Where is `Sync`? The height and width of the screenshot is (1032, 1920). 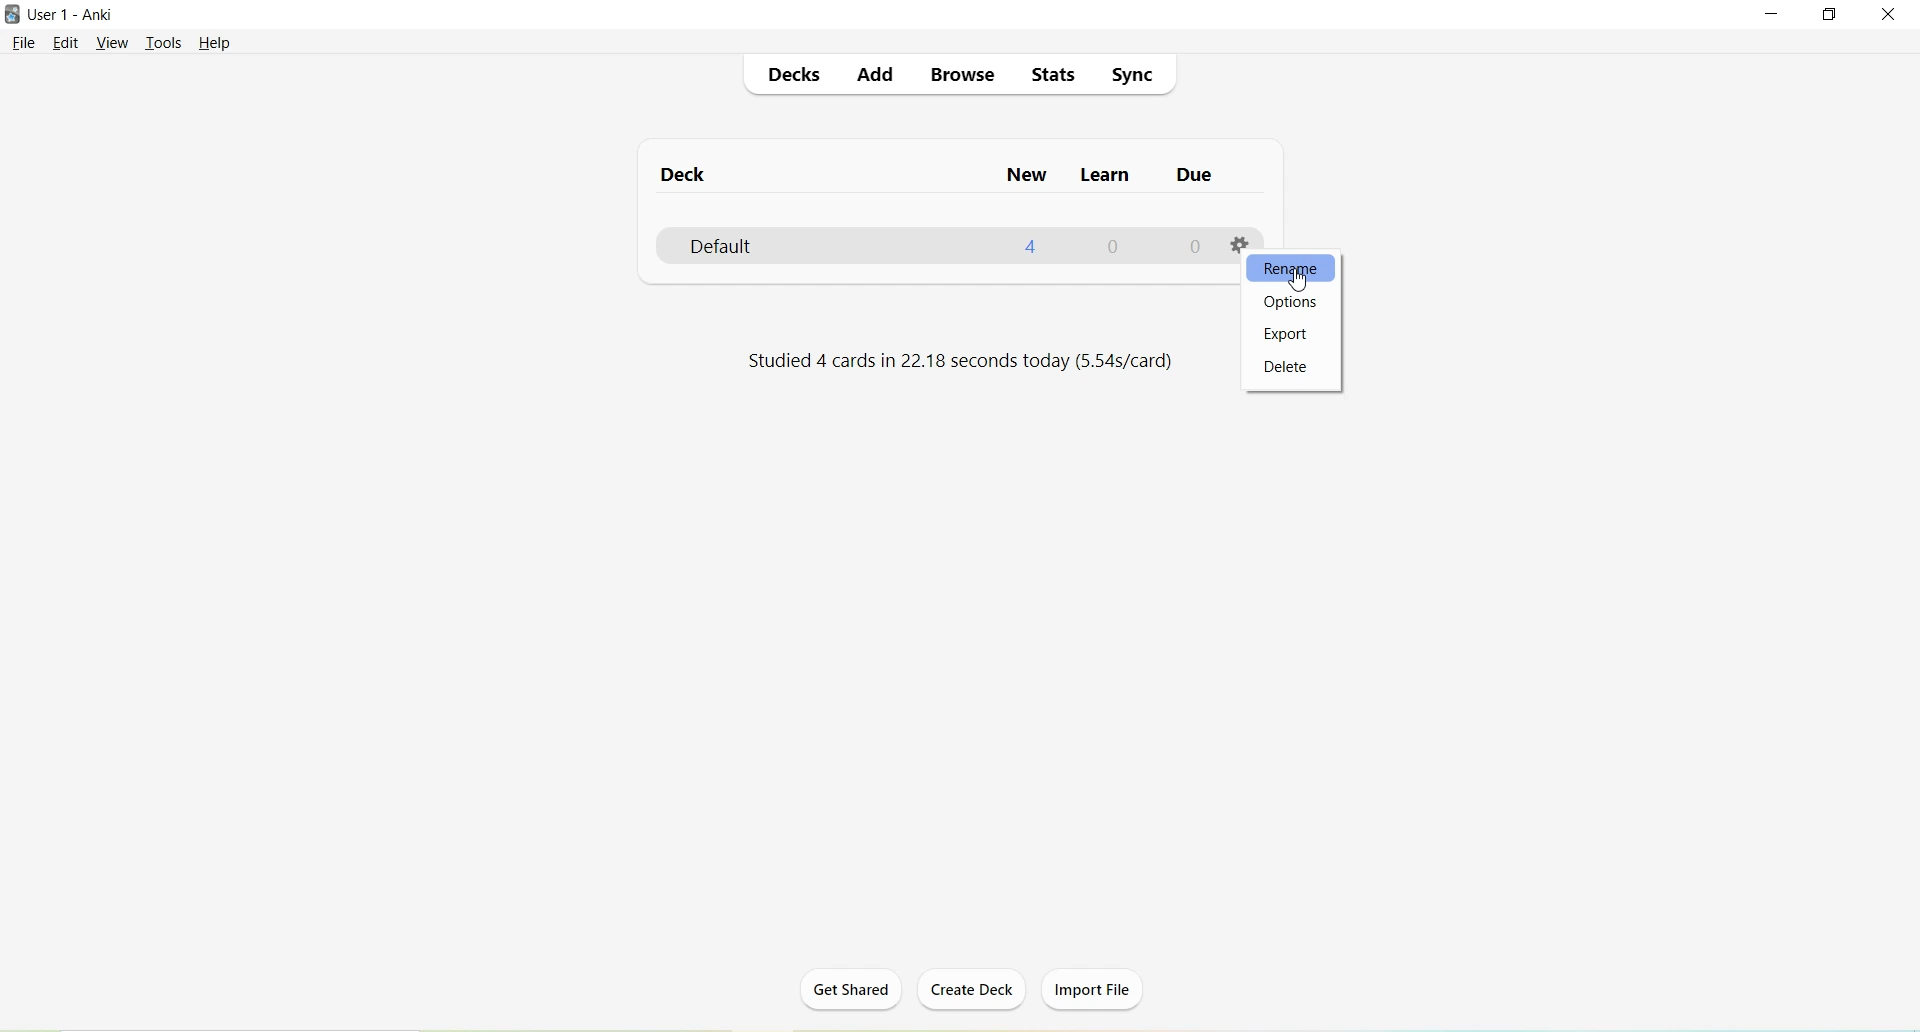 Sync is located at coordinates (1131, 77).